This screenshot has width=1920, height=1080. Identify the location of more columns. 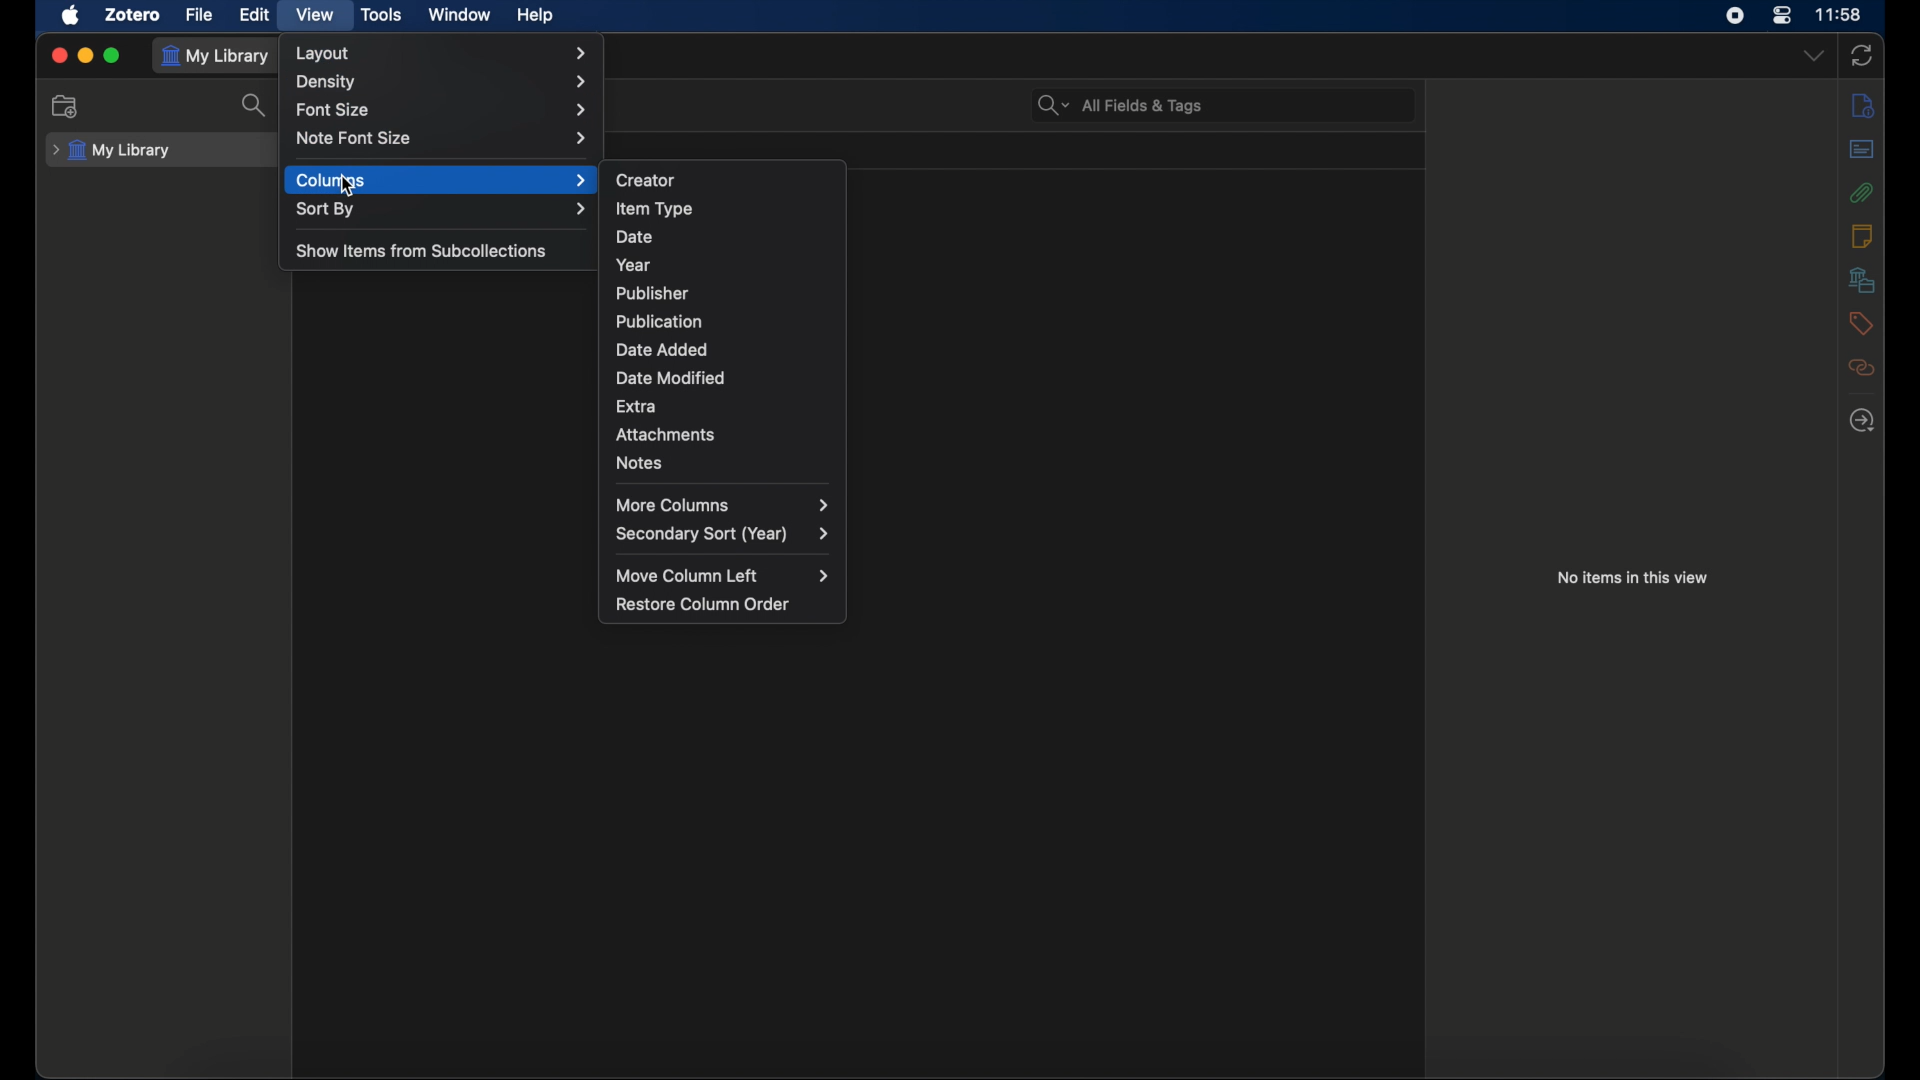
(725, 504).